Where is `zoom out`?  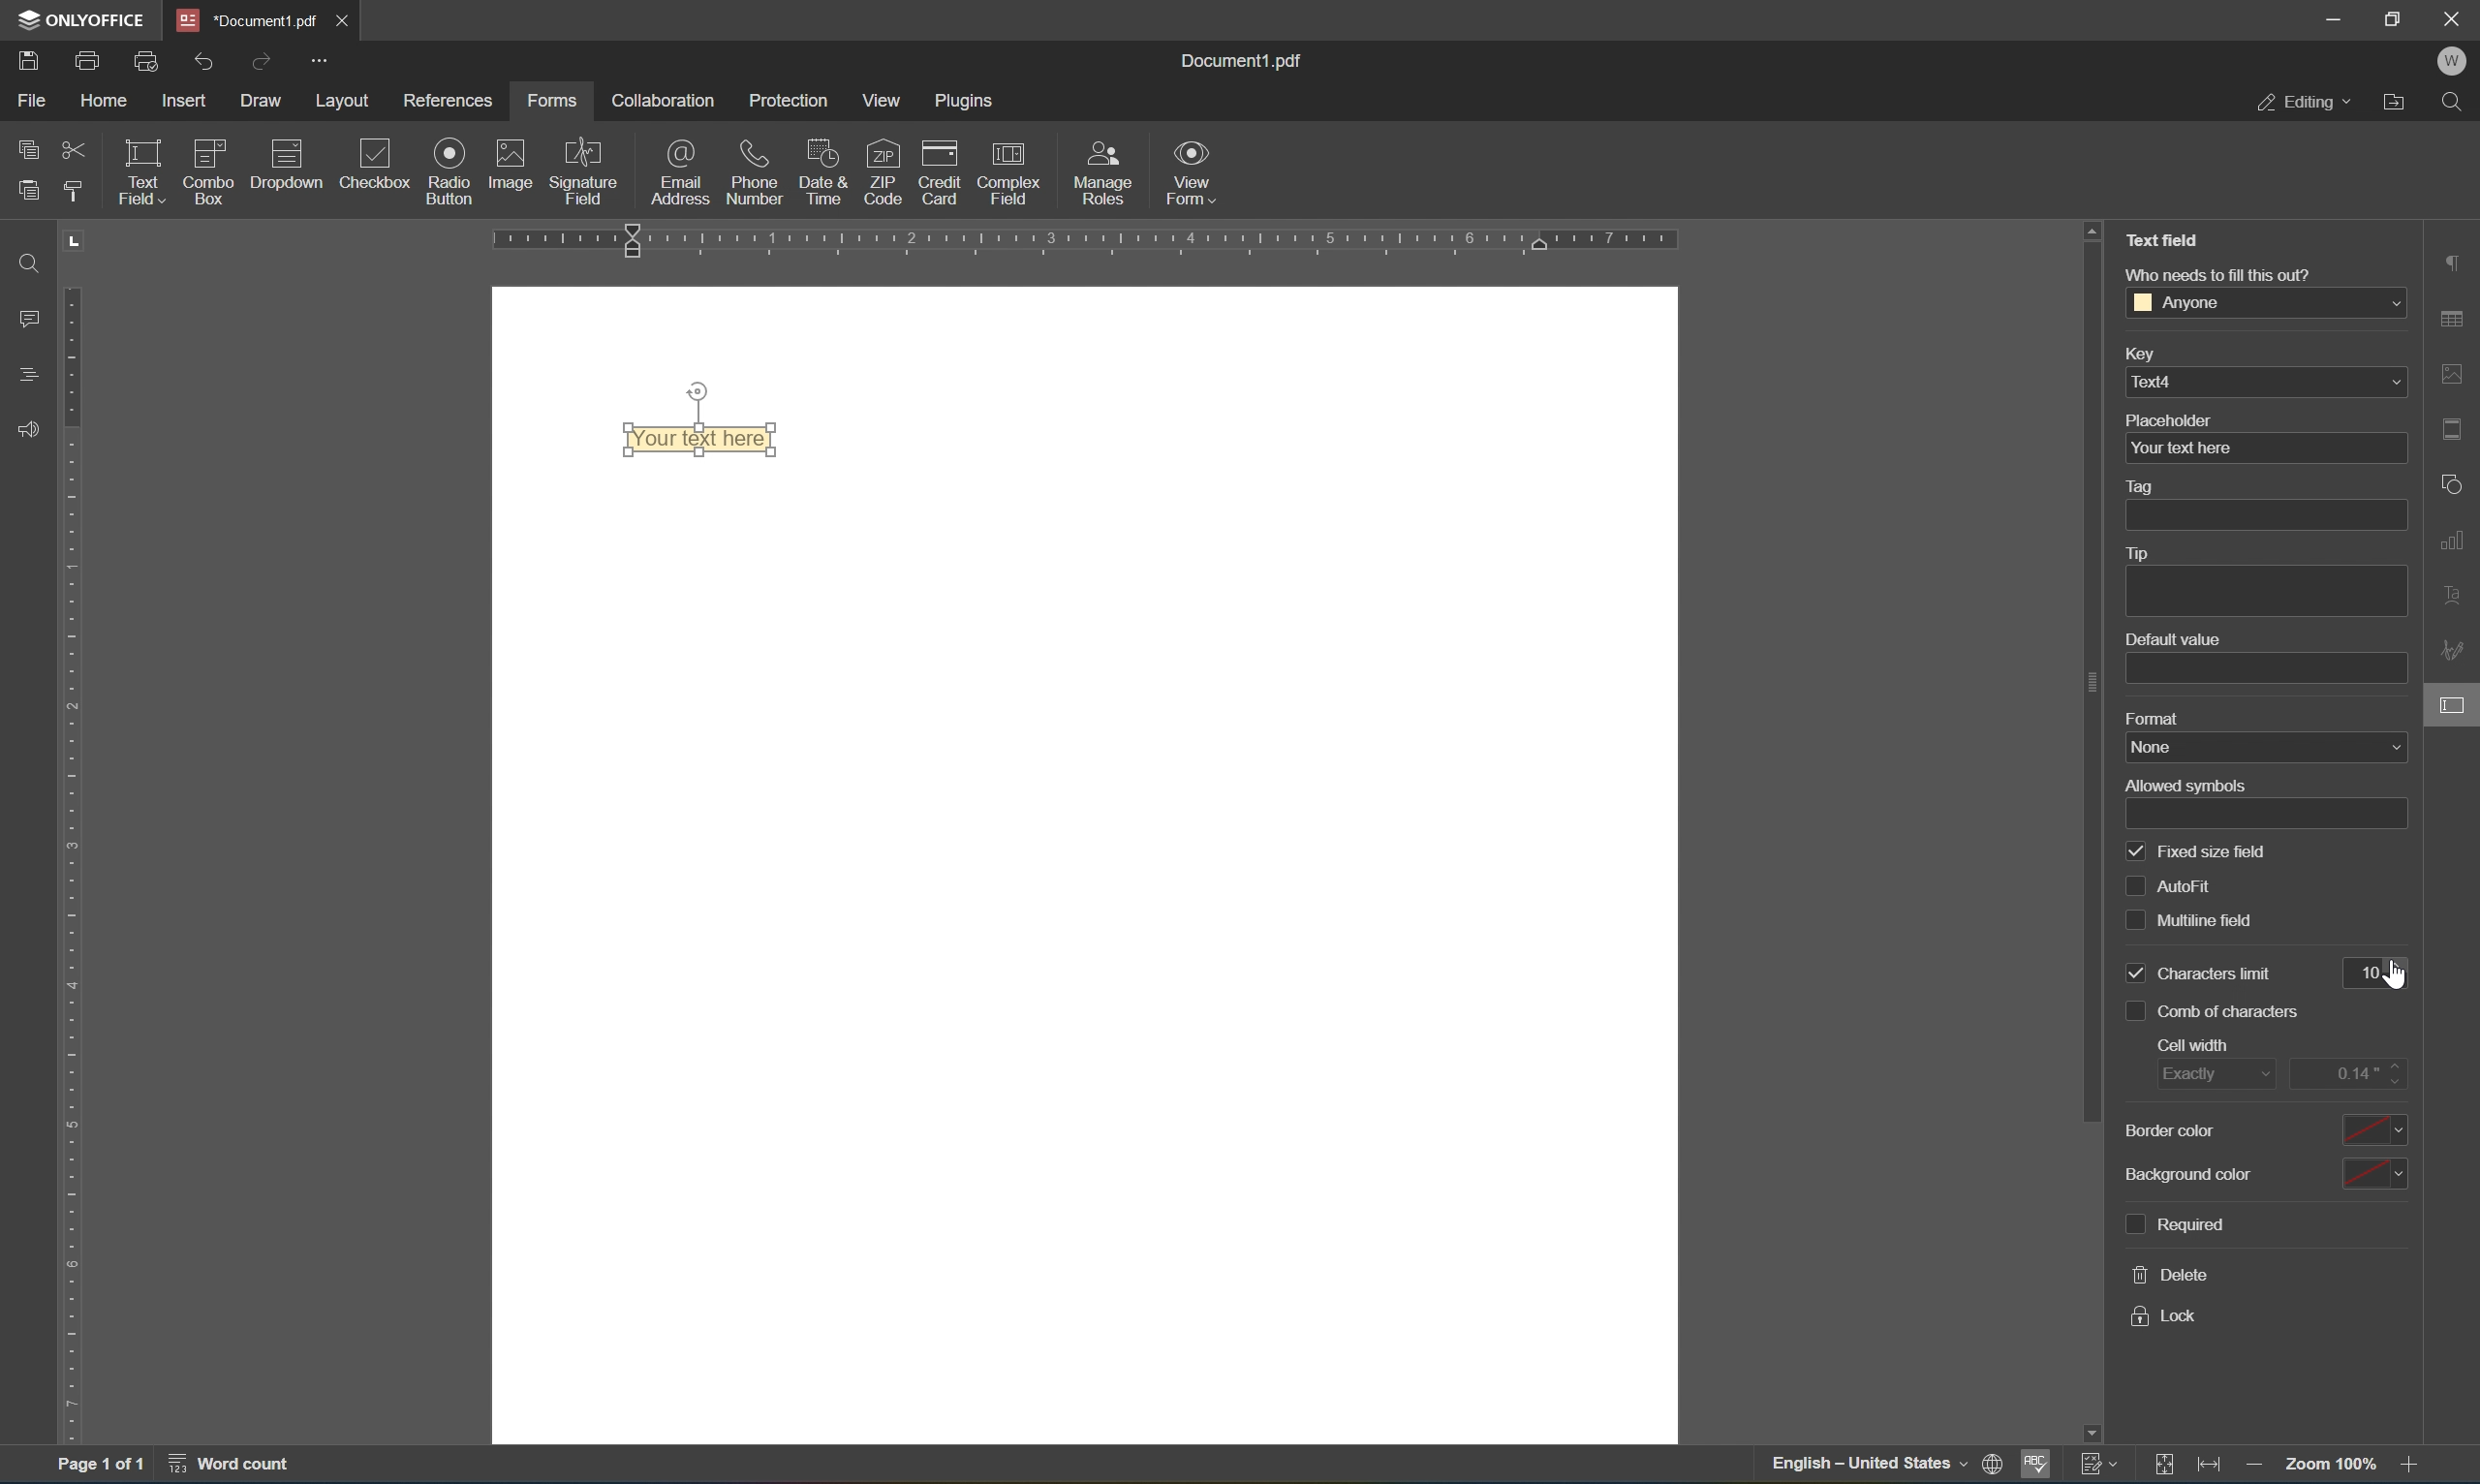 zoom out is located at coordinates (2414, 1466).